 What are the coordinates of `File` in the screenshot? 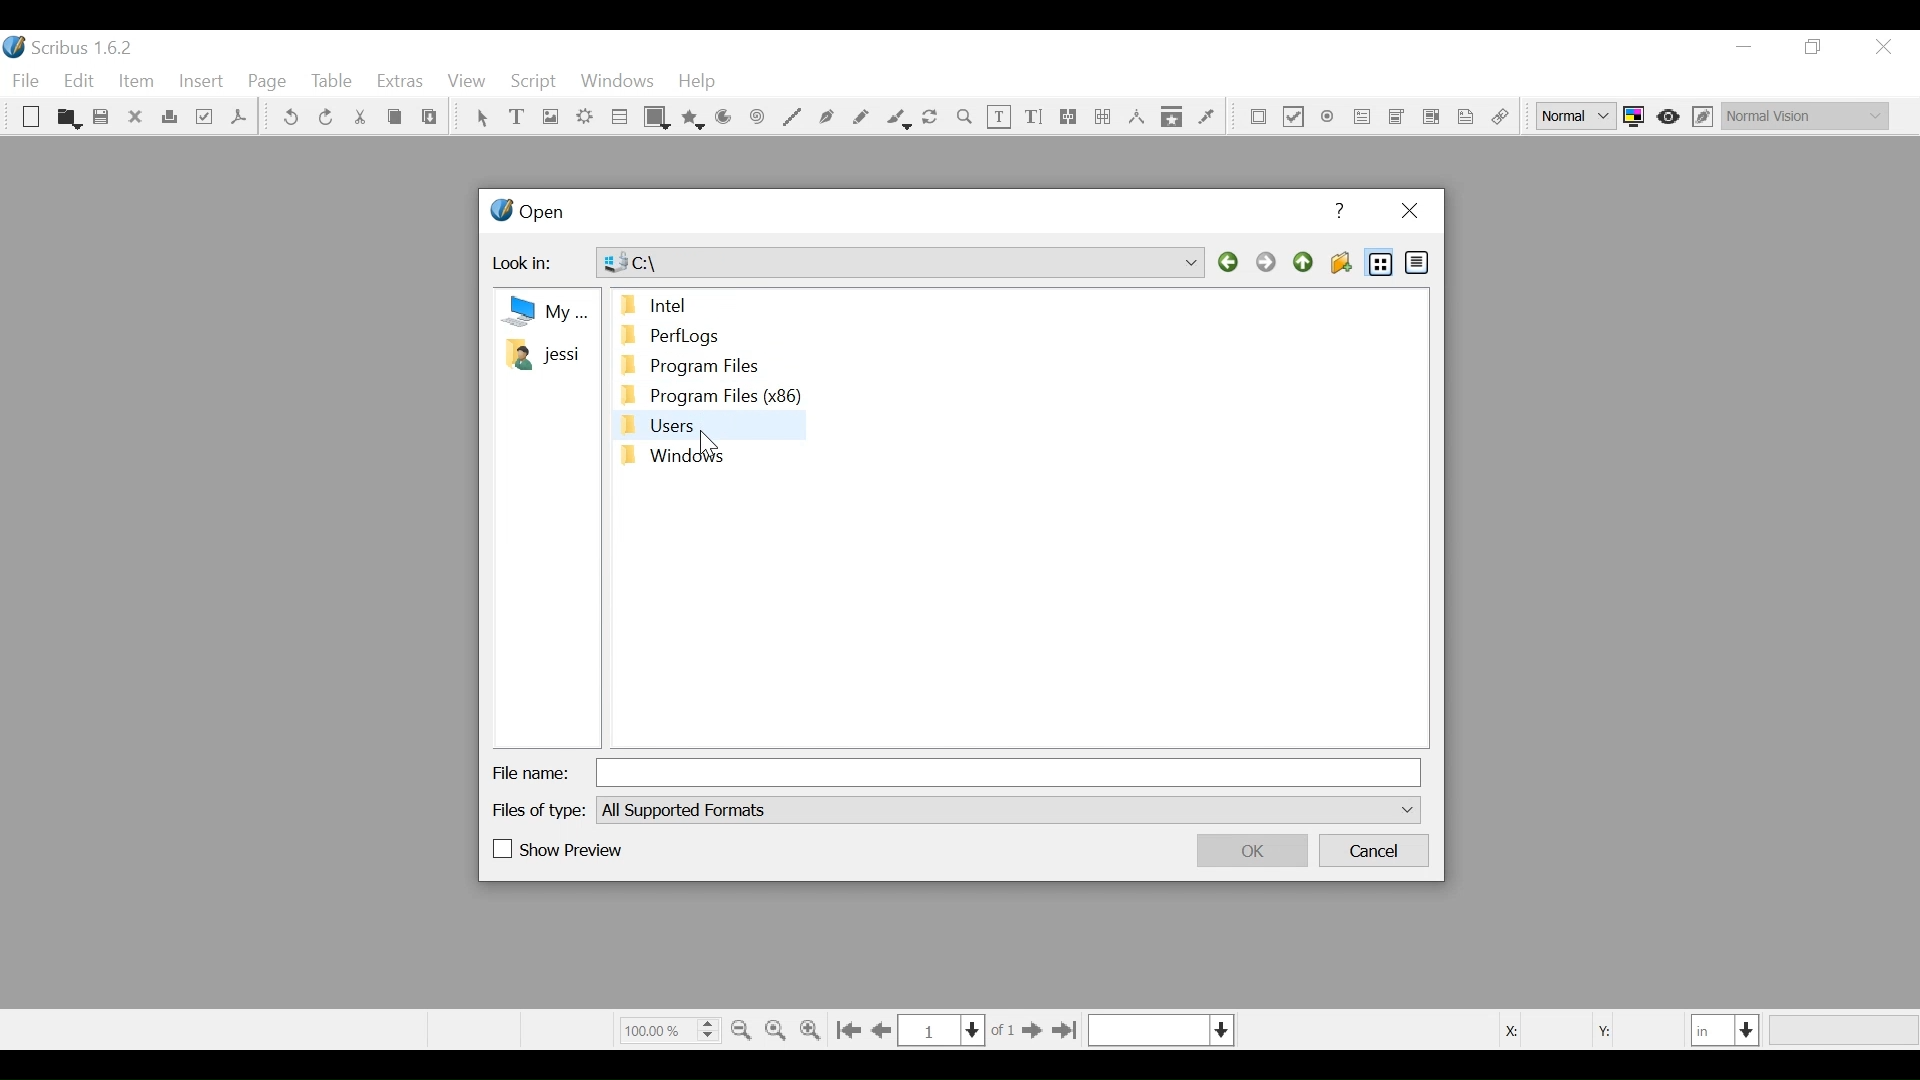 It's located at (29, 81).